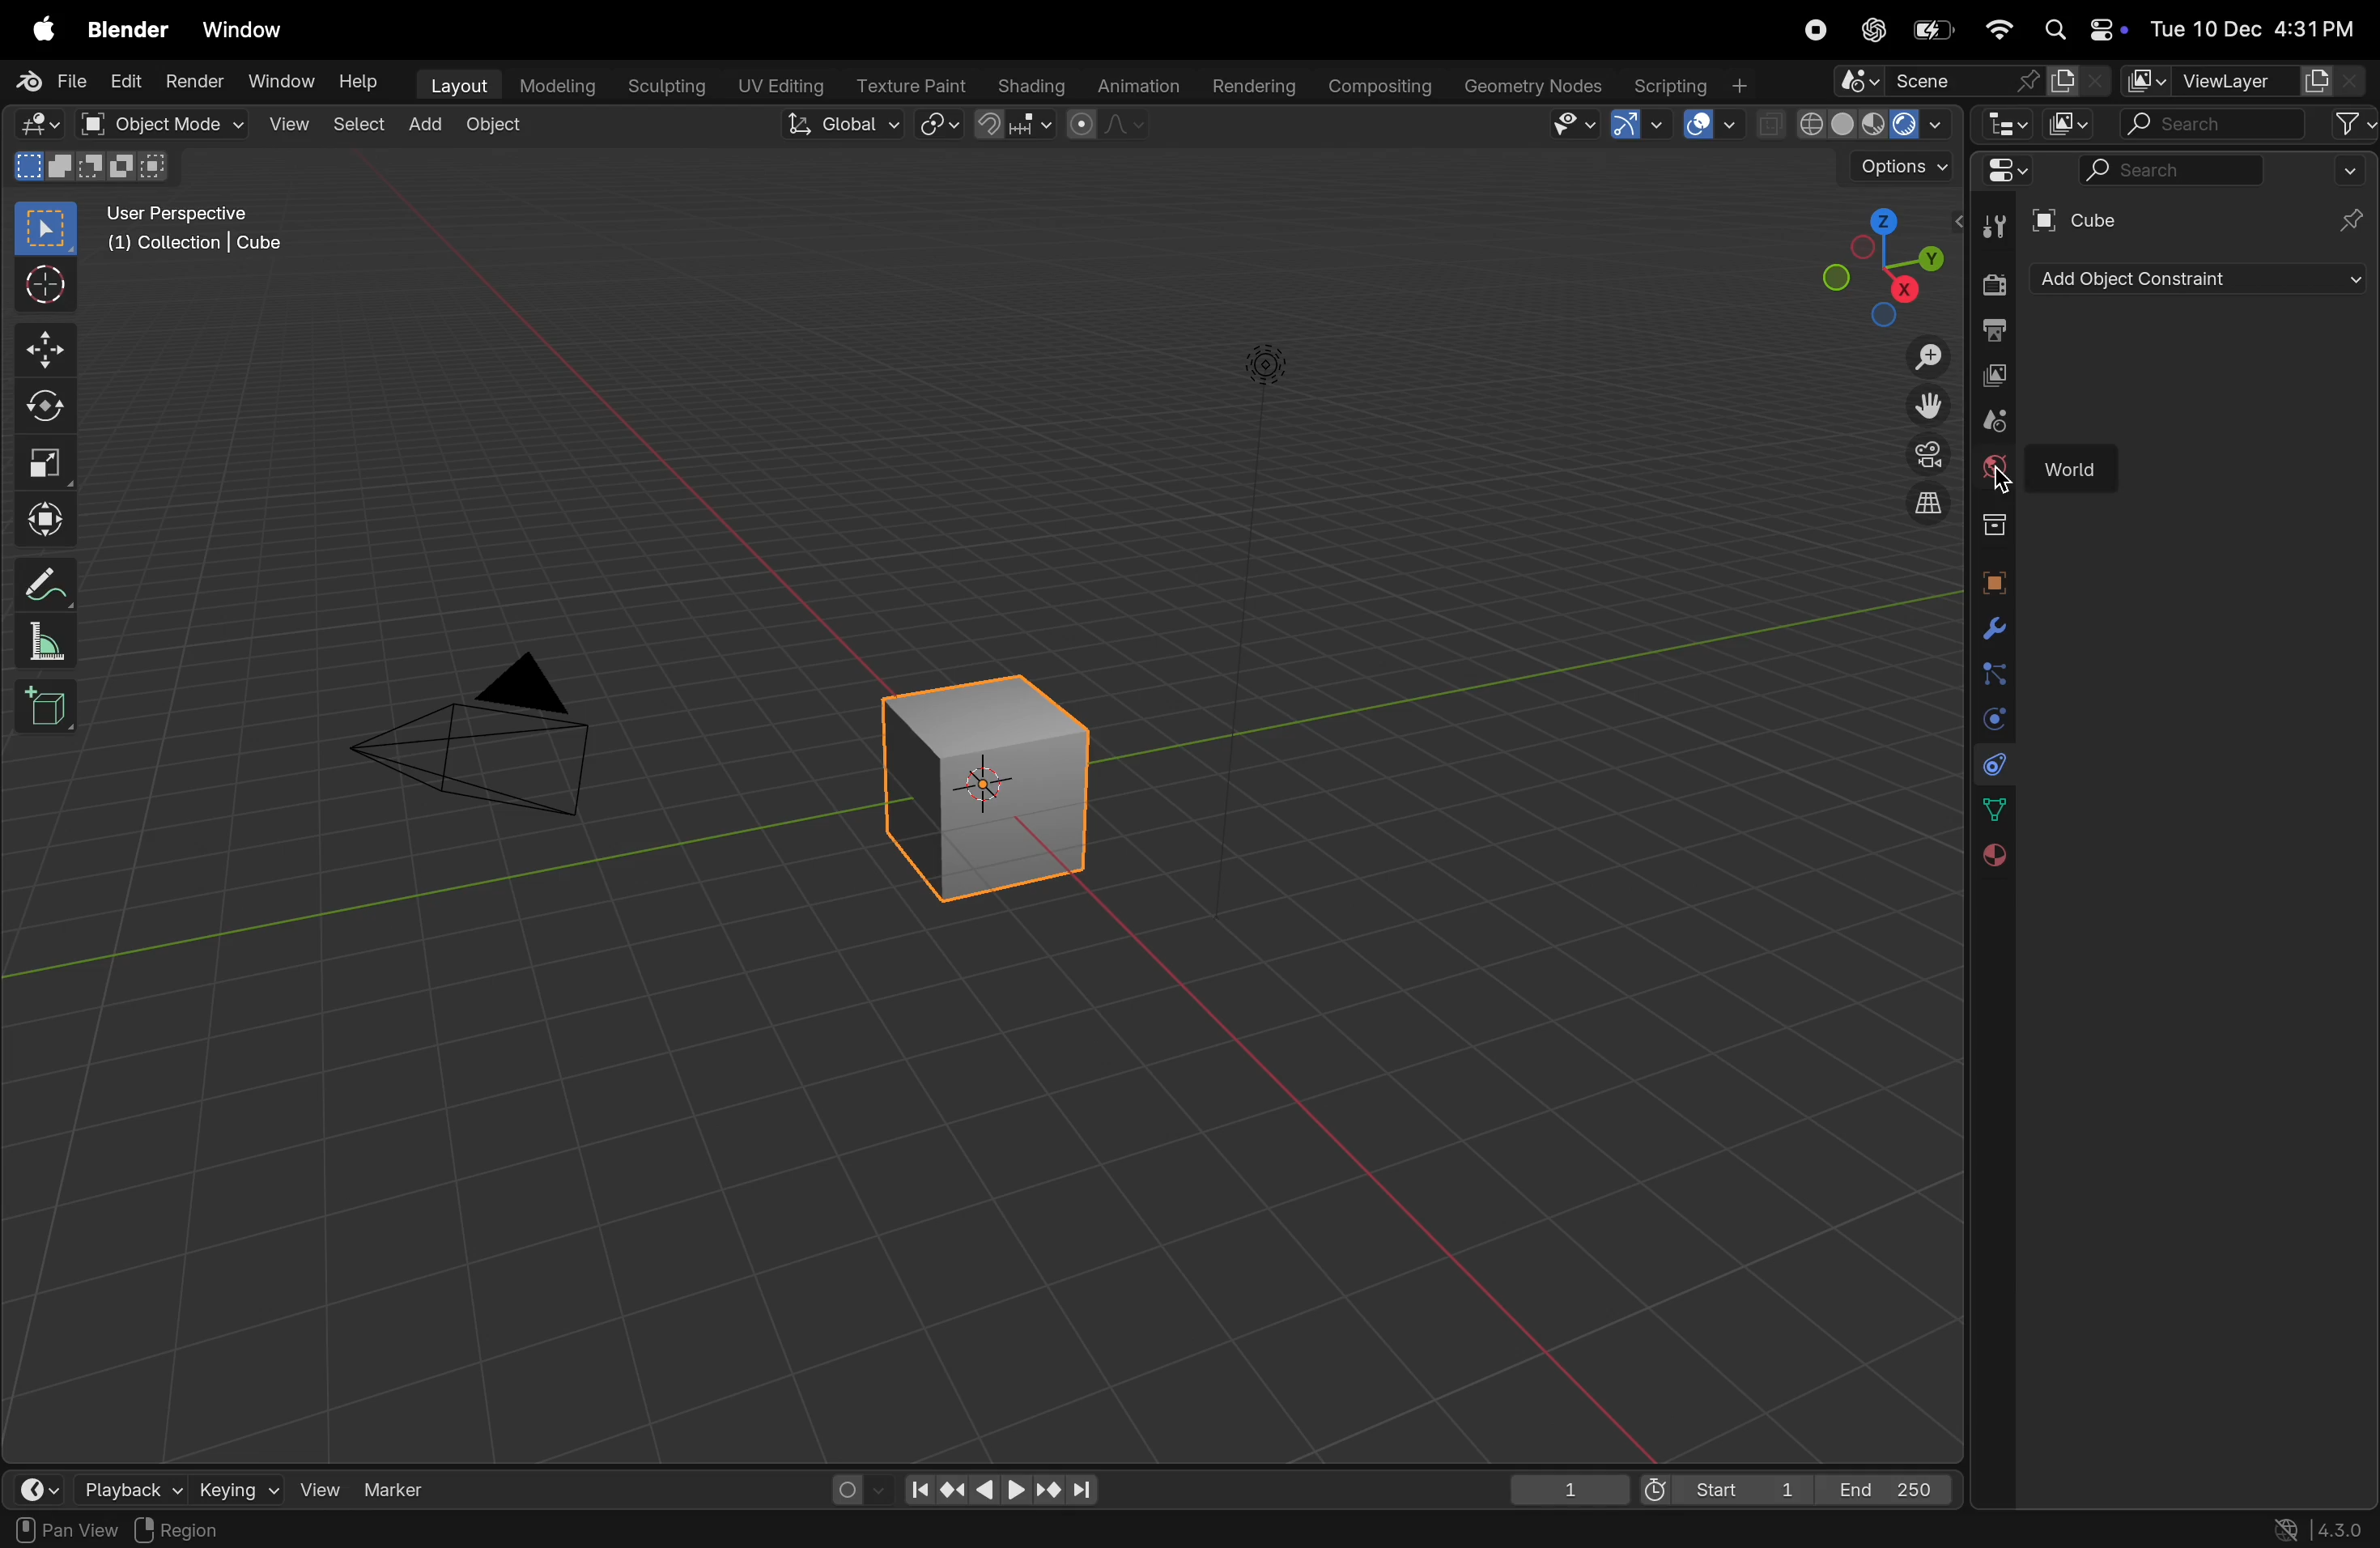  What do you see at coordinates (1134, 87) in the screenshot?
I see `Animation` at bounding box center [1134, 87].